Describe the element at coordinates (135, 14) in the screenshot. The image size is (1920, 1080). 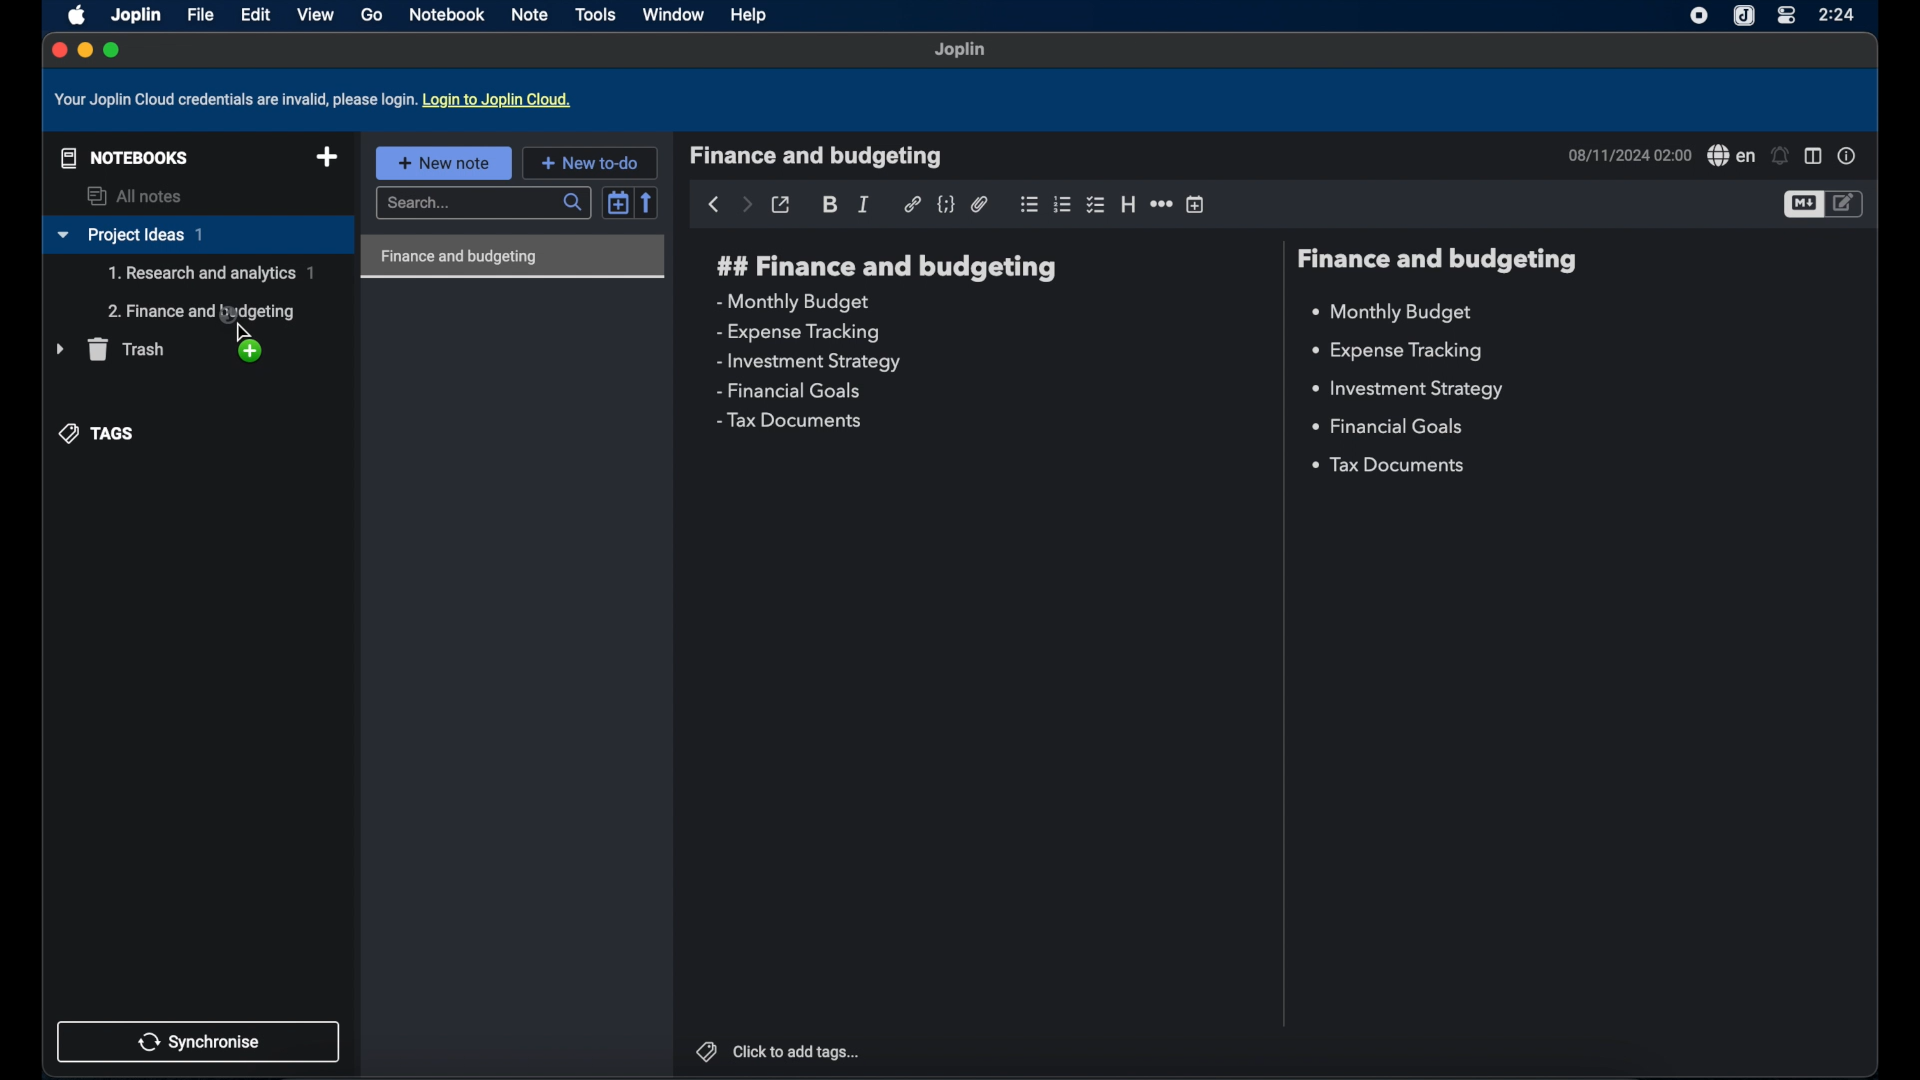
I see `Joplin` at that location.